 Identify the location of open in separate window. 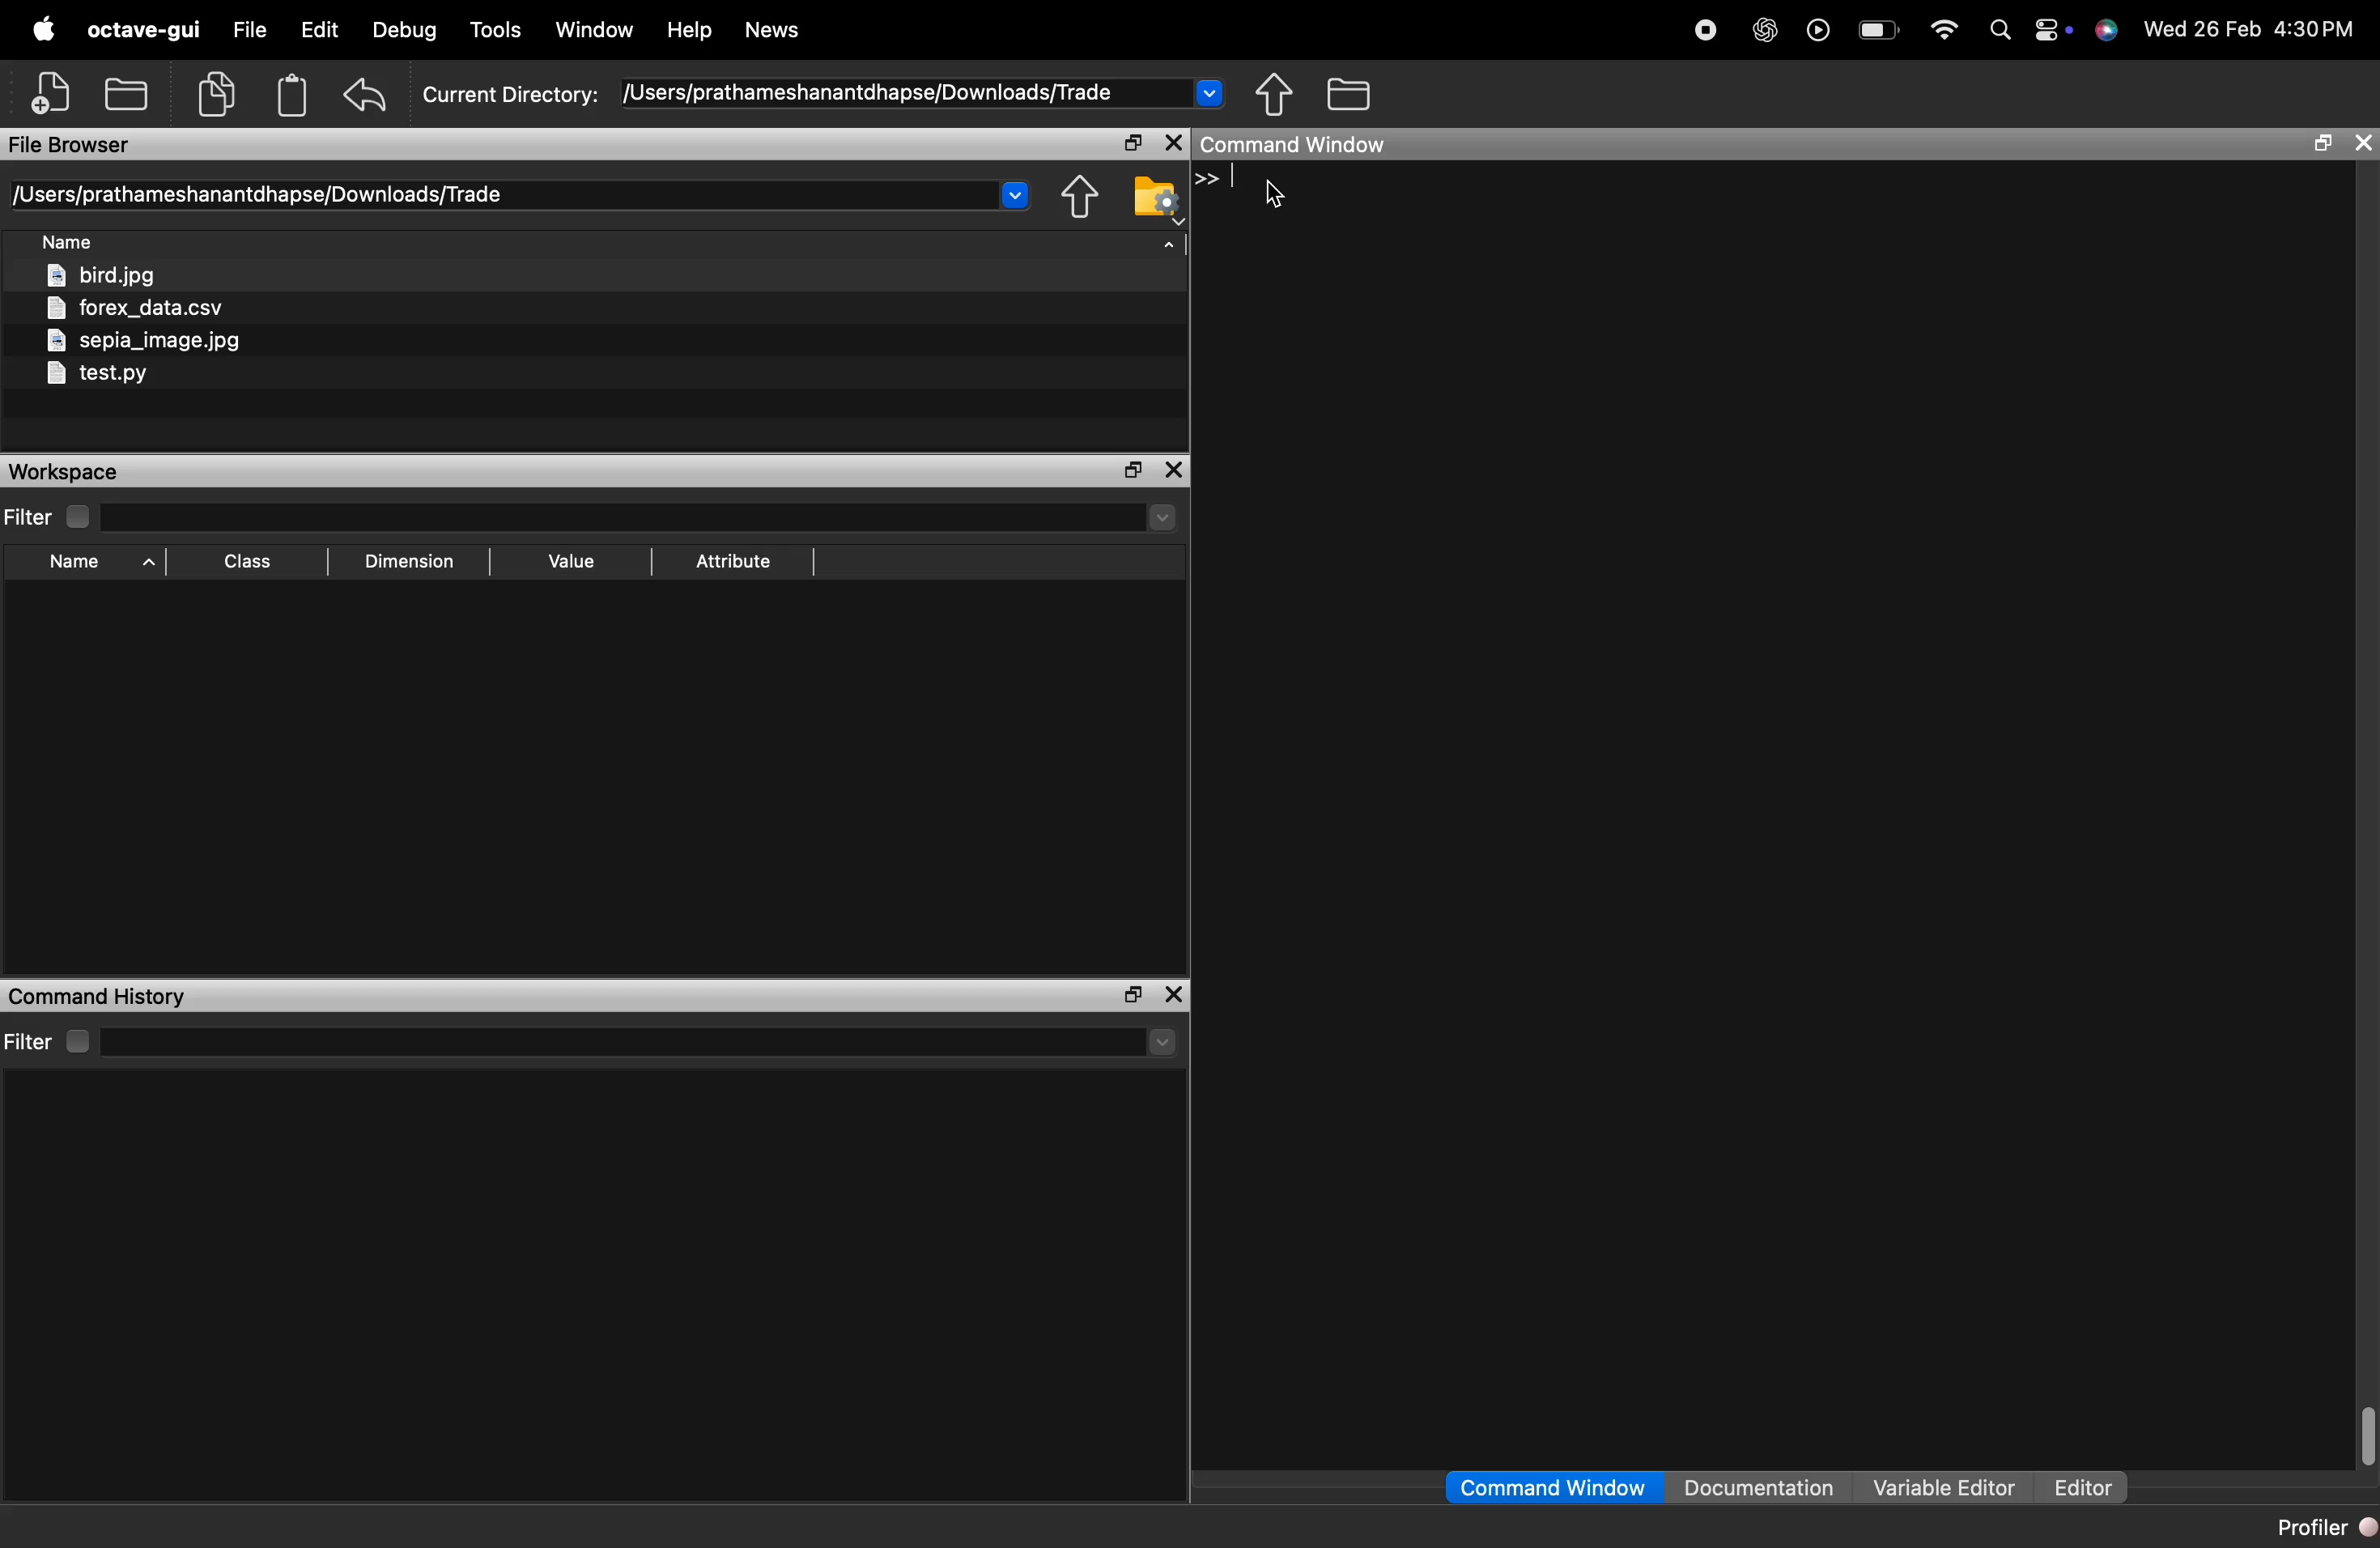
(1132, 142).